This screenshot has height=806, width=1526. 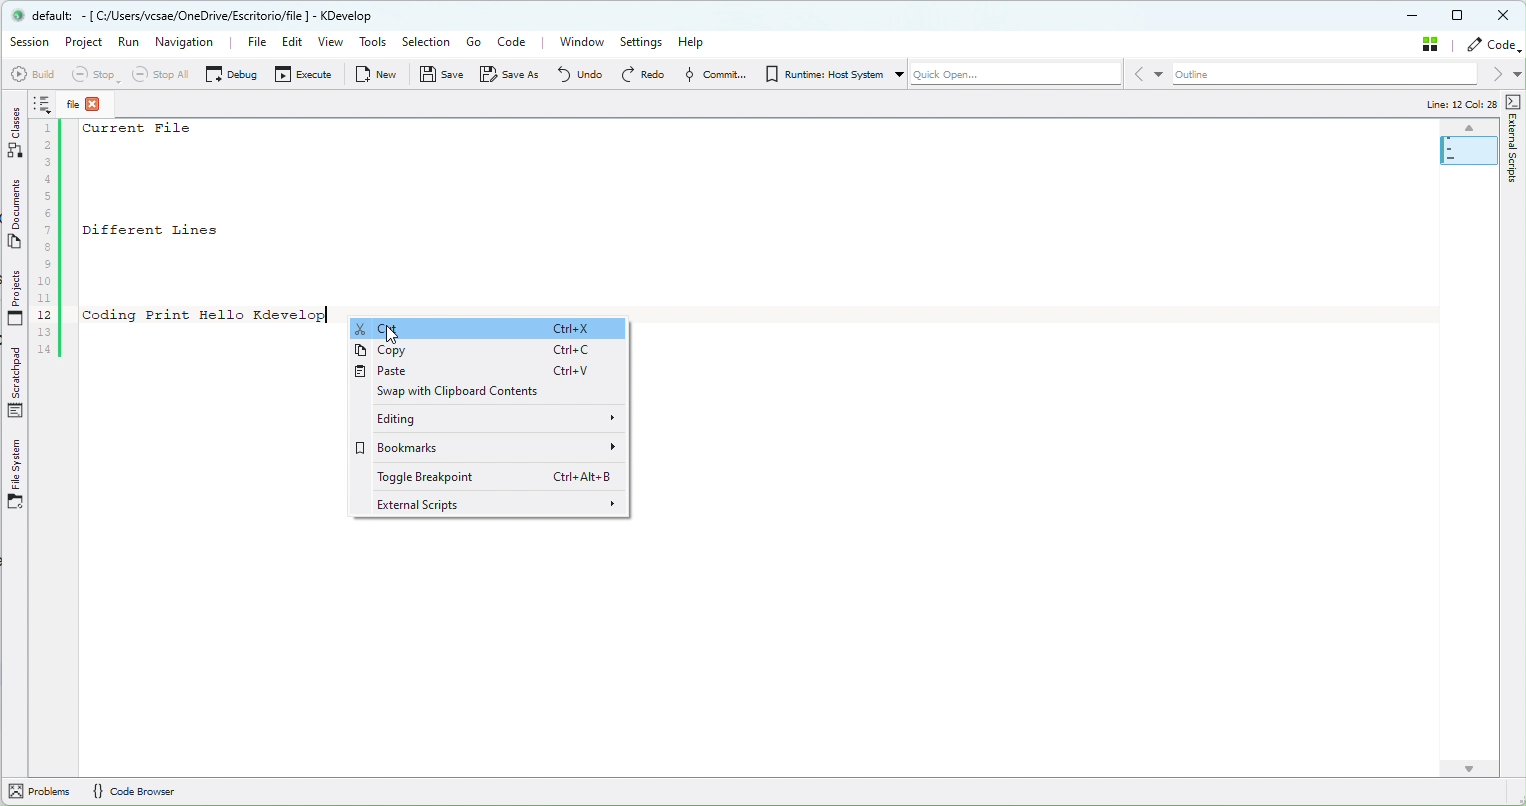 I want to click on Projects, so click(x=17, y=297).